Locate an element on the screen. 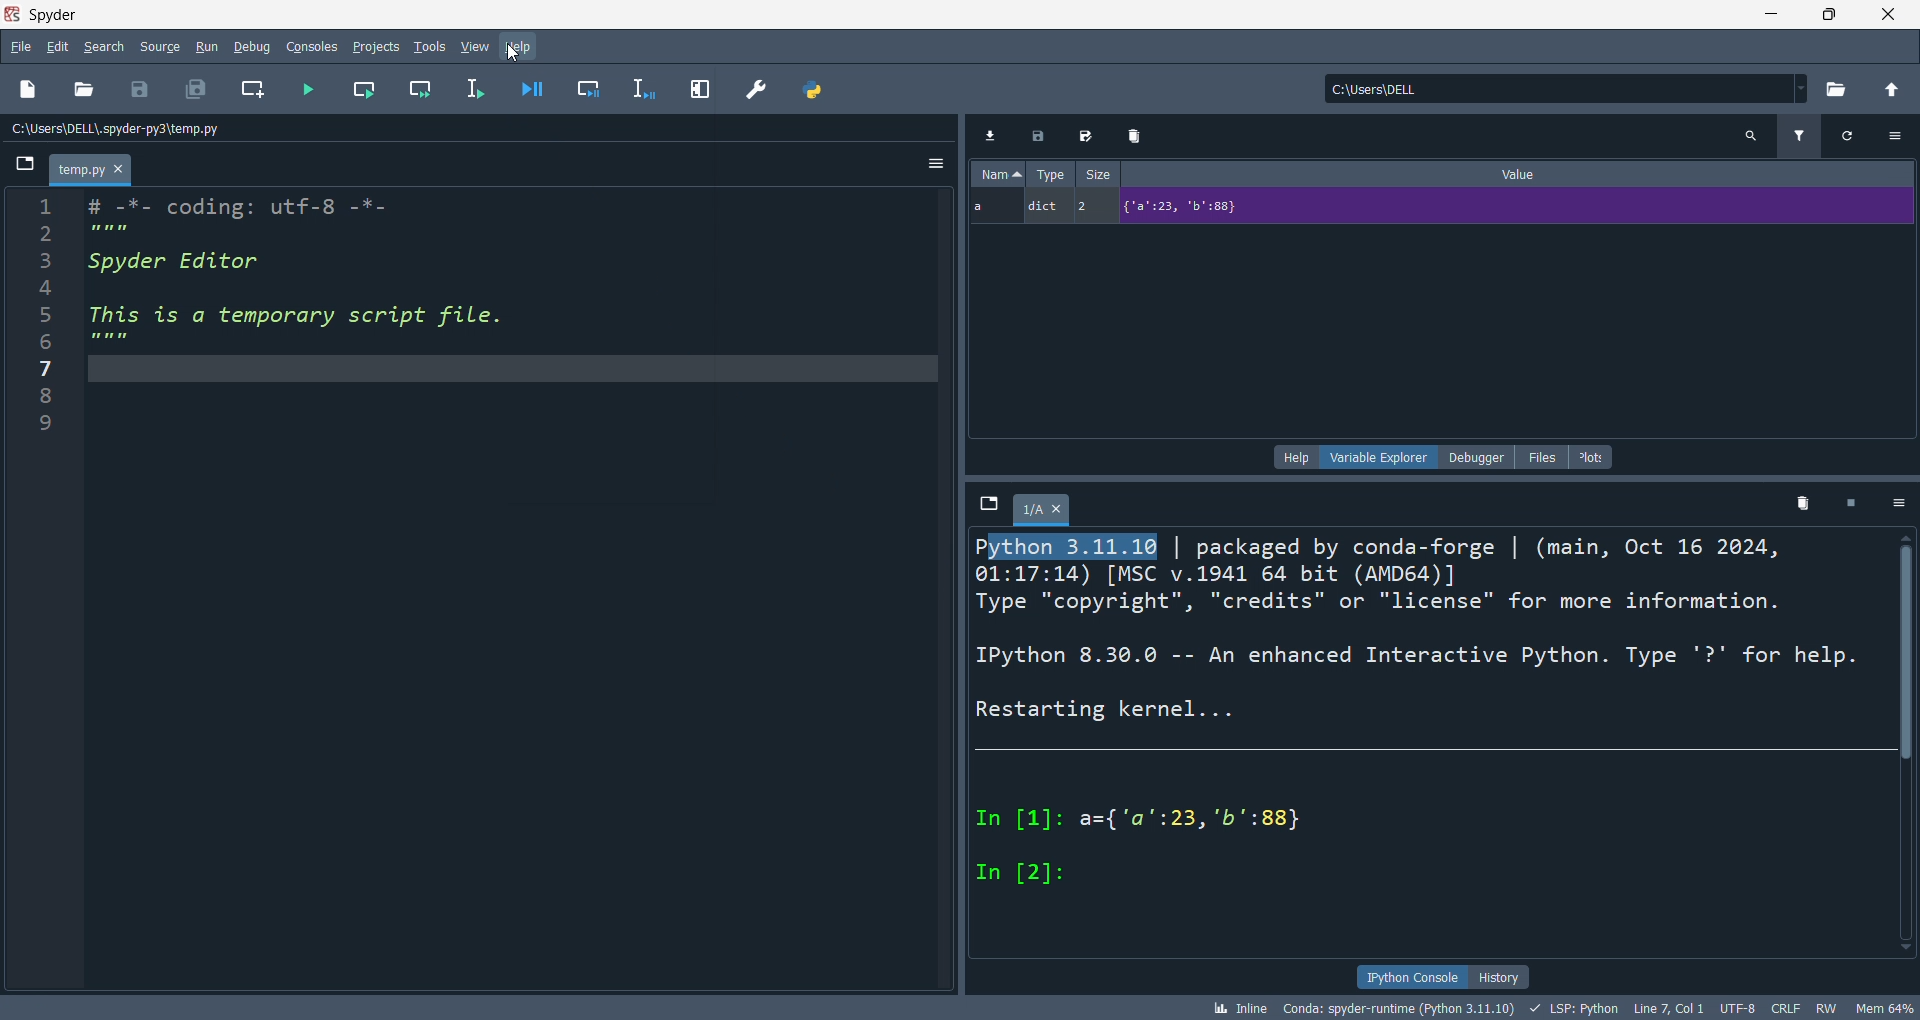  Settings is located at coordinates (1896, 135).